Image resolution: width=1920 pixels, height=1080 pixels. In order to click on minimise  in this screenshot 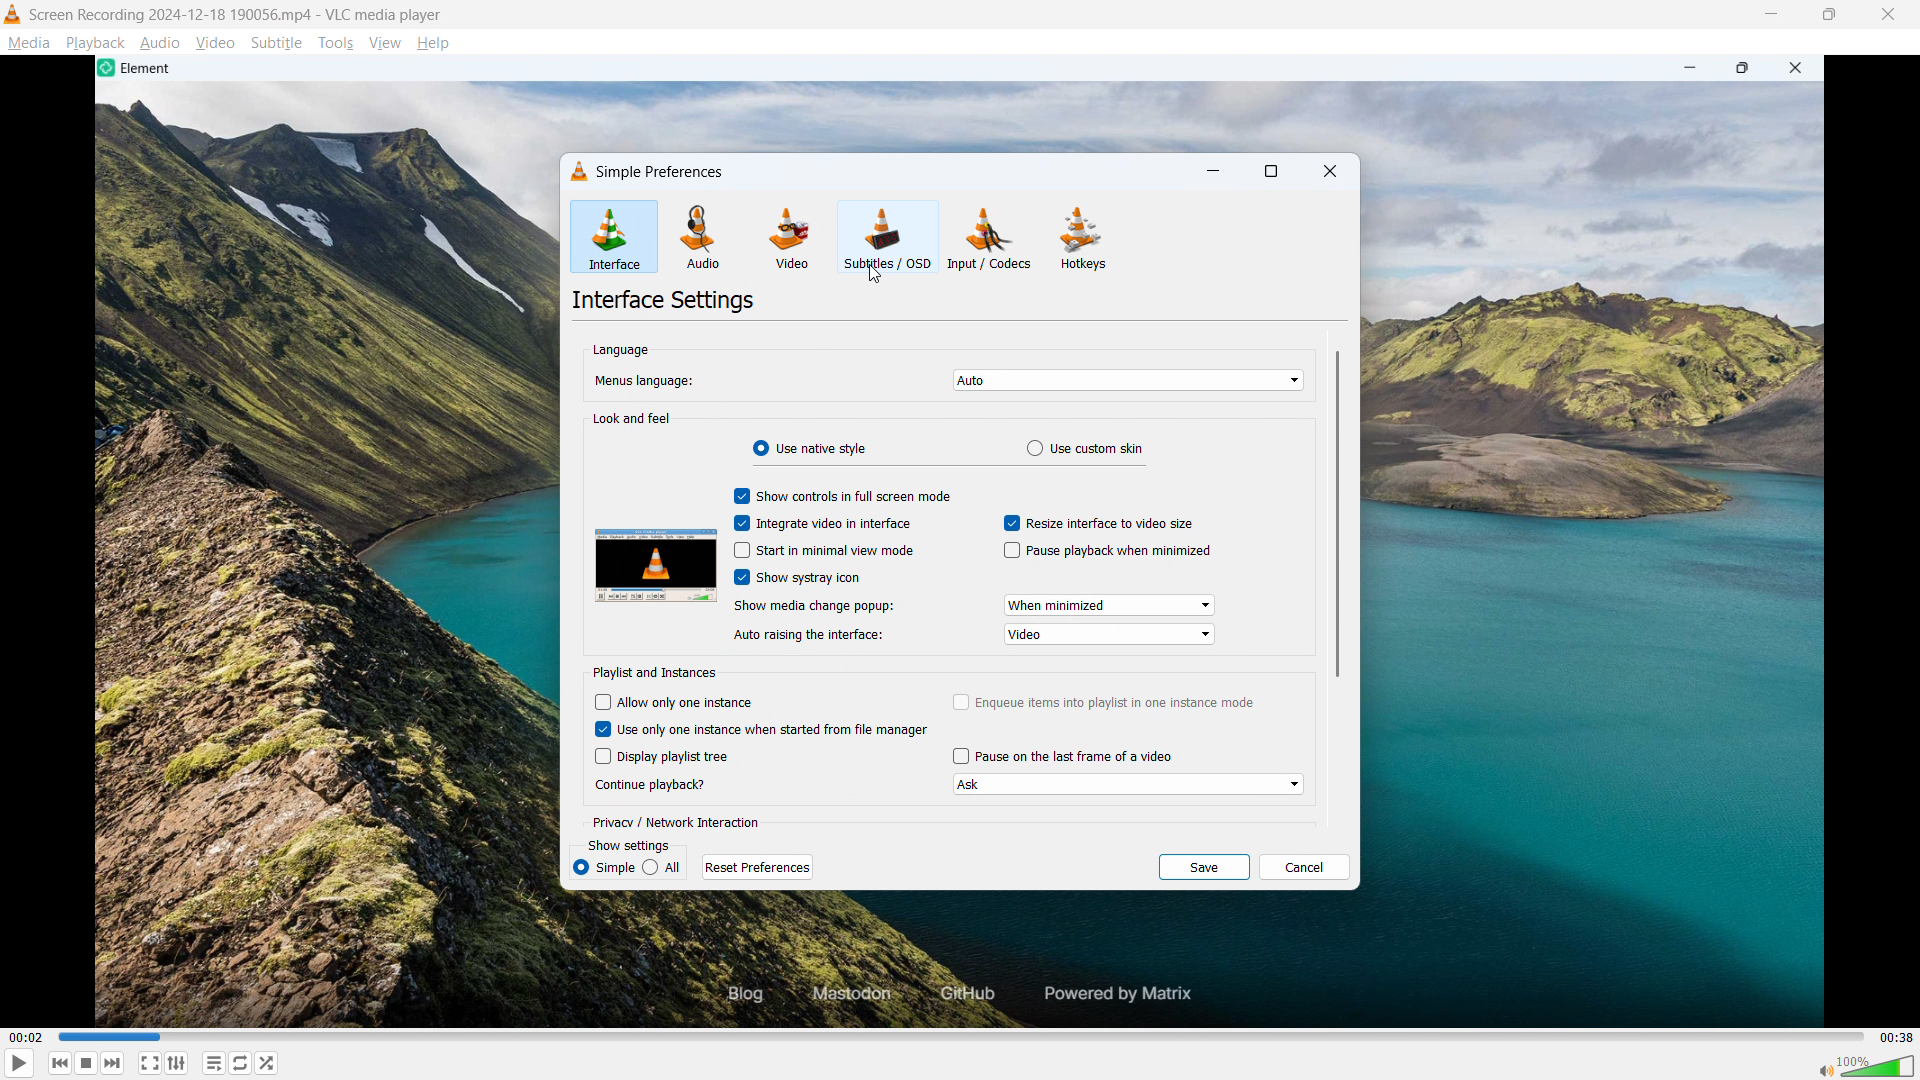, I will do `click(1772, 15)`.